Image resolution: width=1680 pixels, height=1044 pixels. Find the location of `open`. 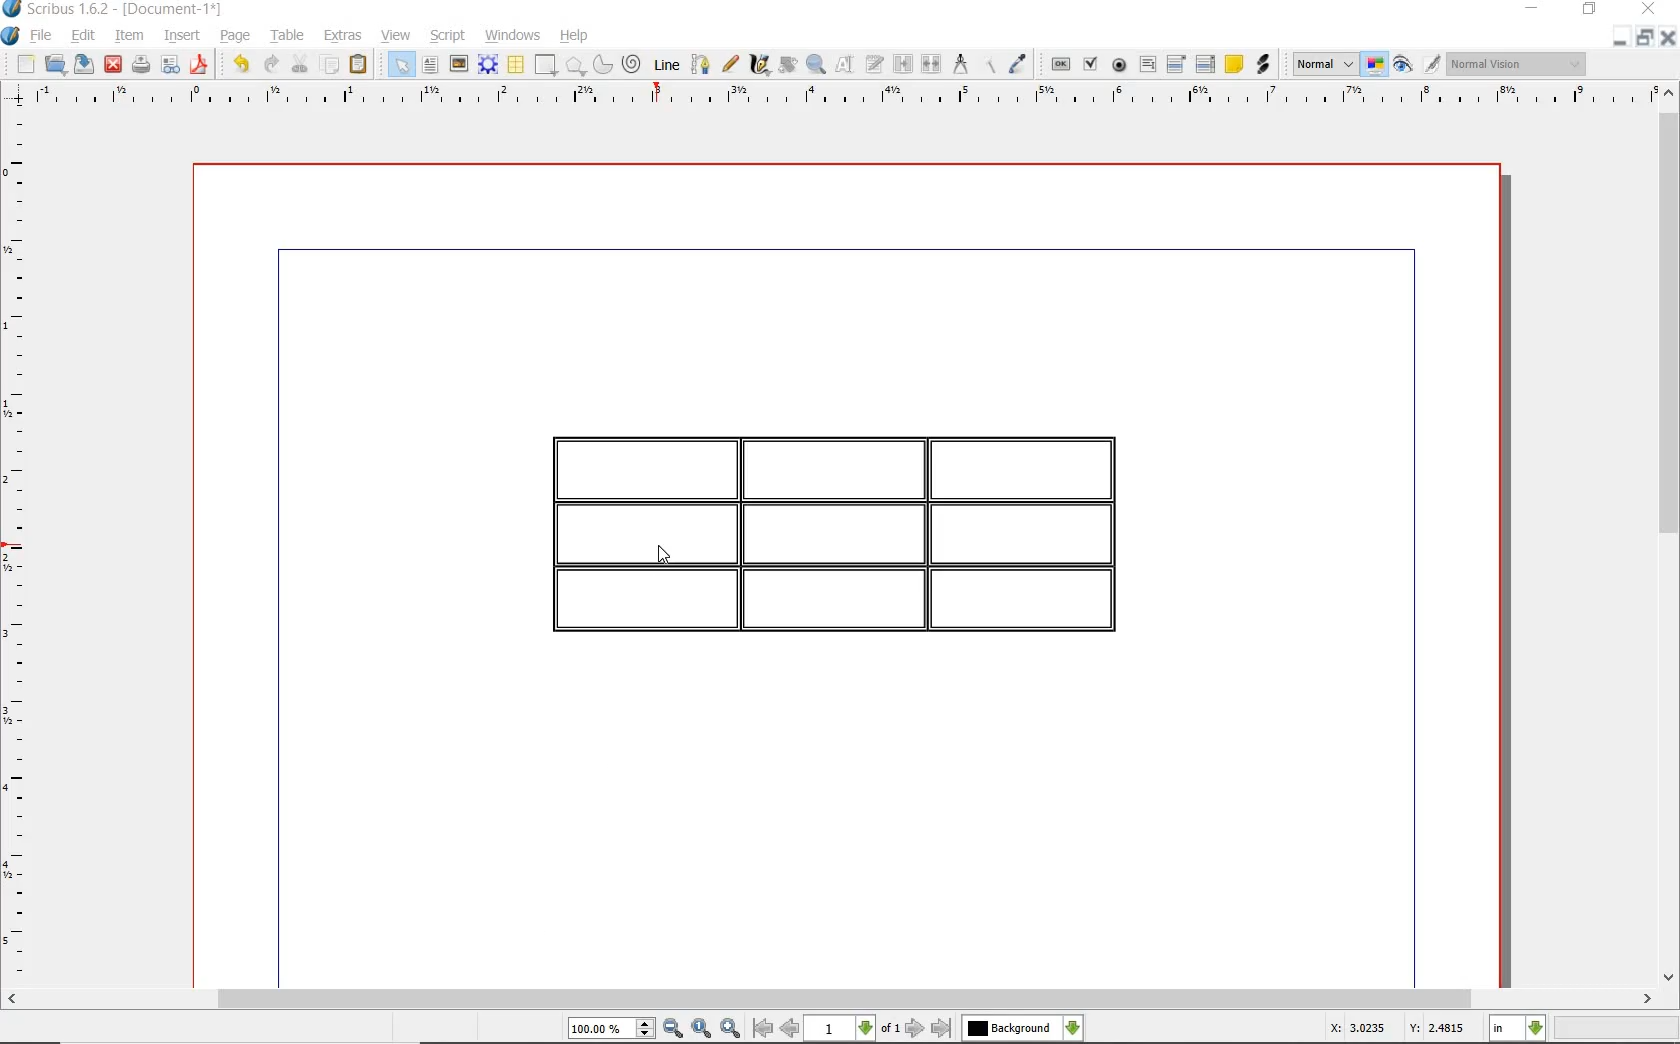

open is located at coordinates (53, 63).